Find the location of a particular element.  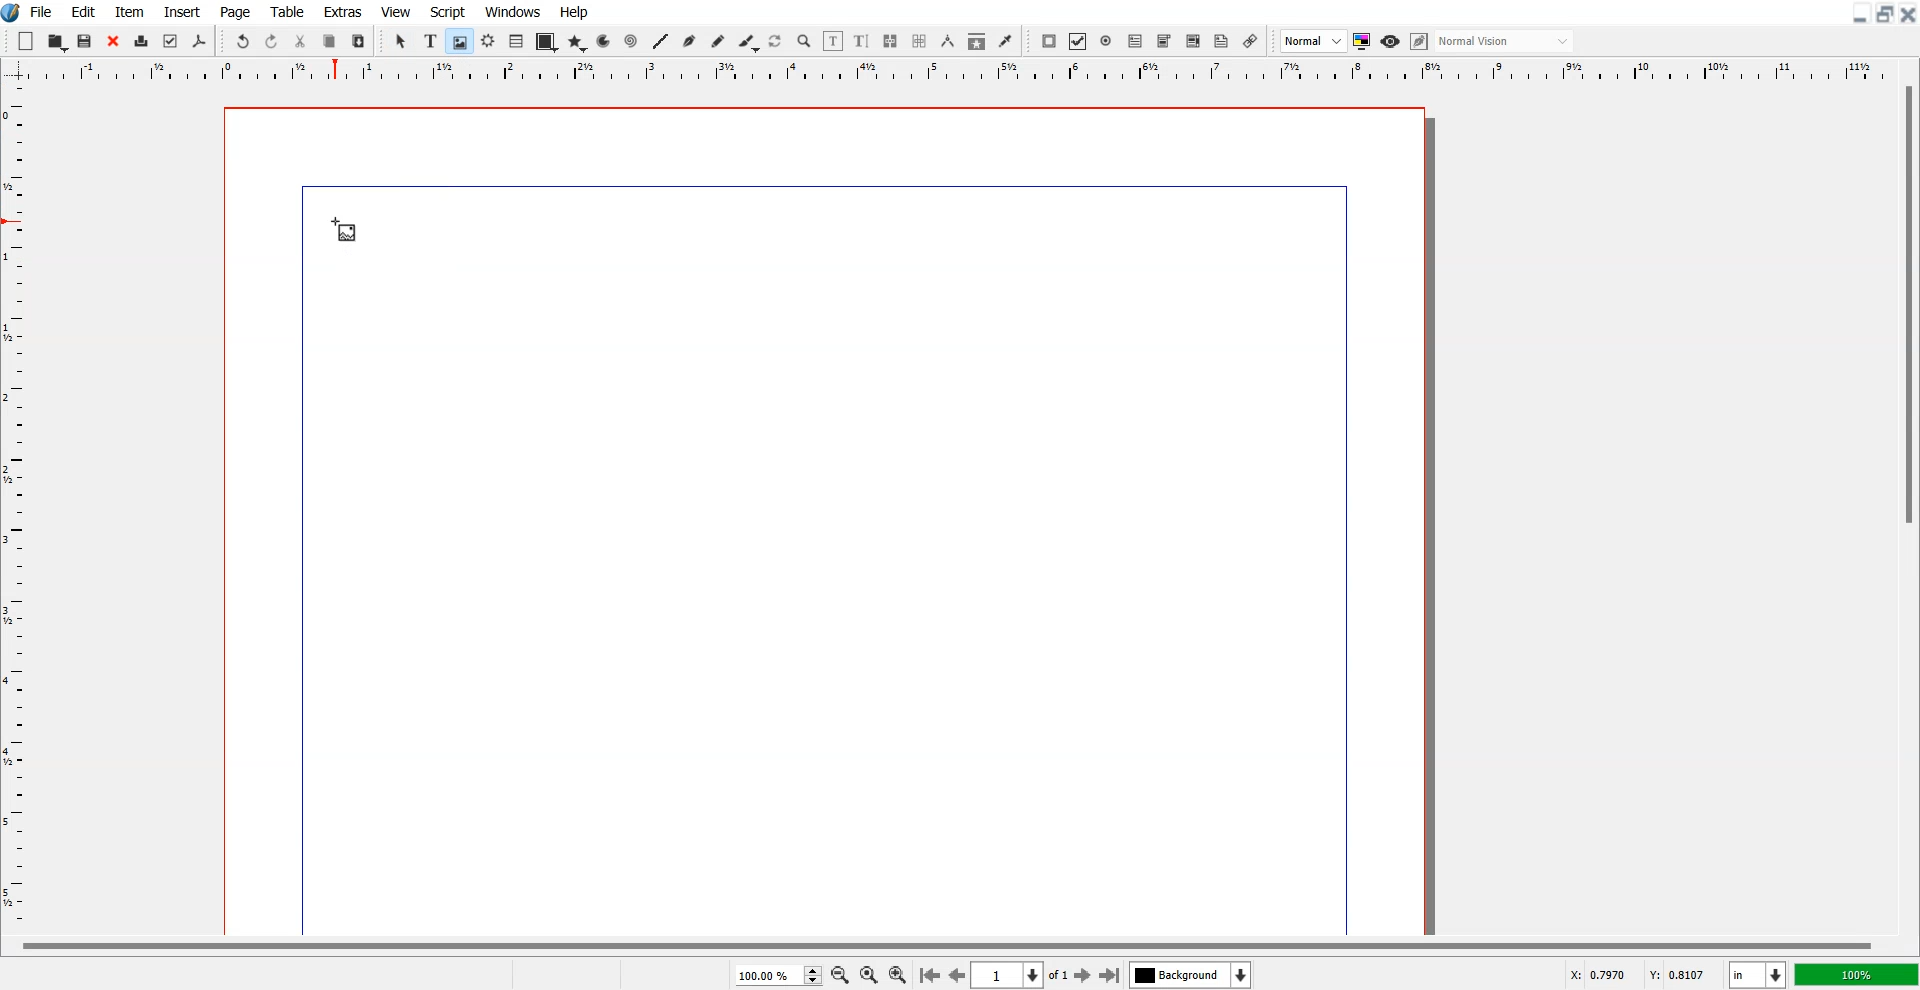

Maximize is located at coordinates (1884, 14).